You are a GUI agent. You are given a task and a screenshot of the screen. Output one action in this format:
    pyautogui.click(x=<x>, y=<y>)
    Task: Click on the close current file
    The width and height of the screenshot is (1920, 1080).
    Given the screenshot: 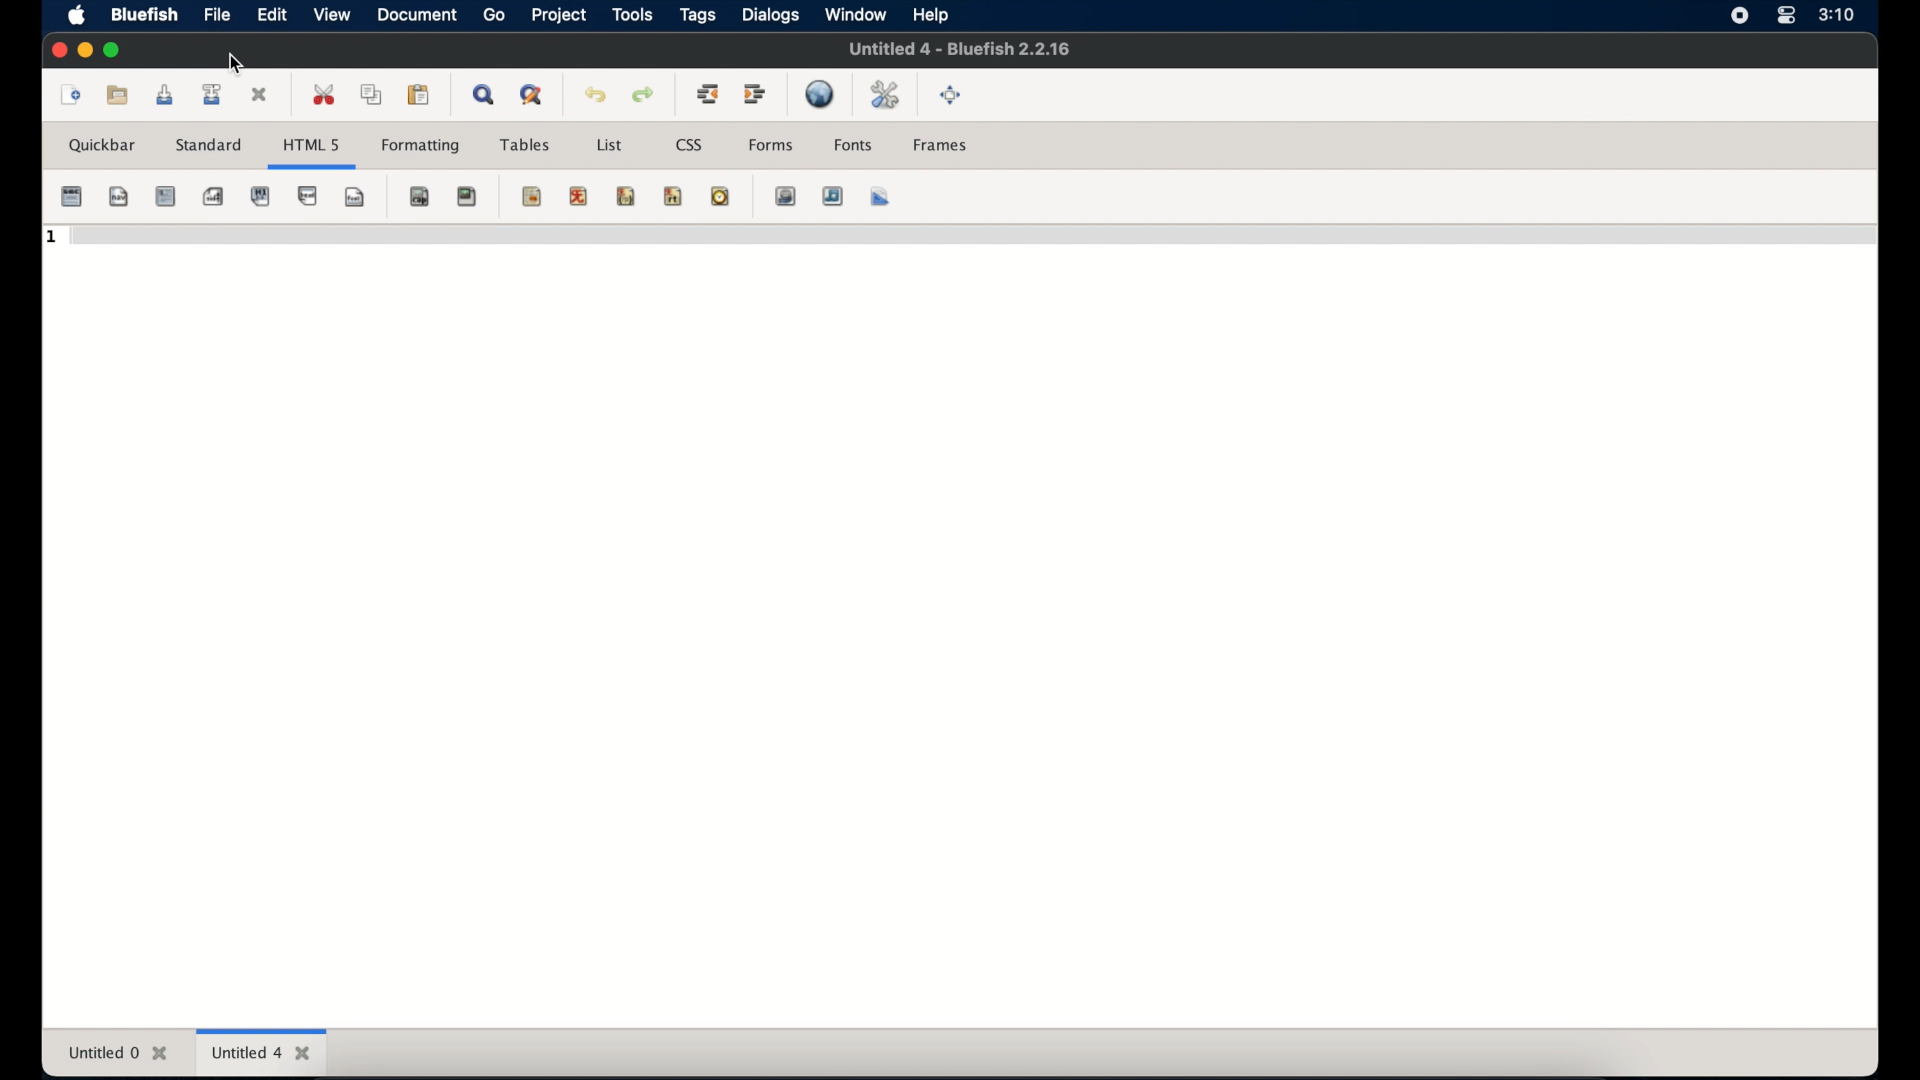 What is the action you would take?
    pyautogui.click(x=261, y=96)
    